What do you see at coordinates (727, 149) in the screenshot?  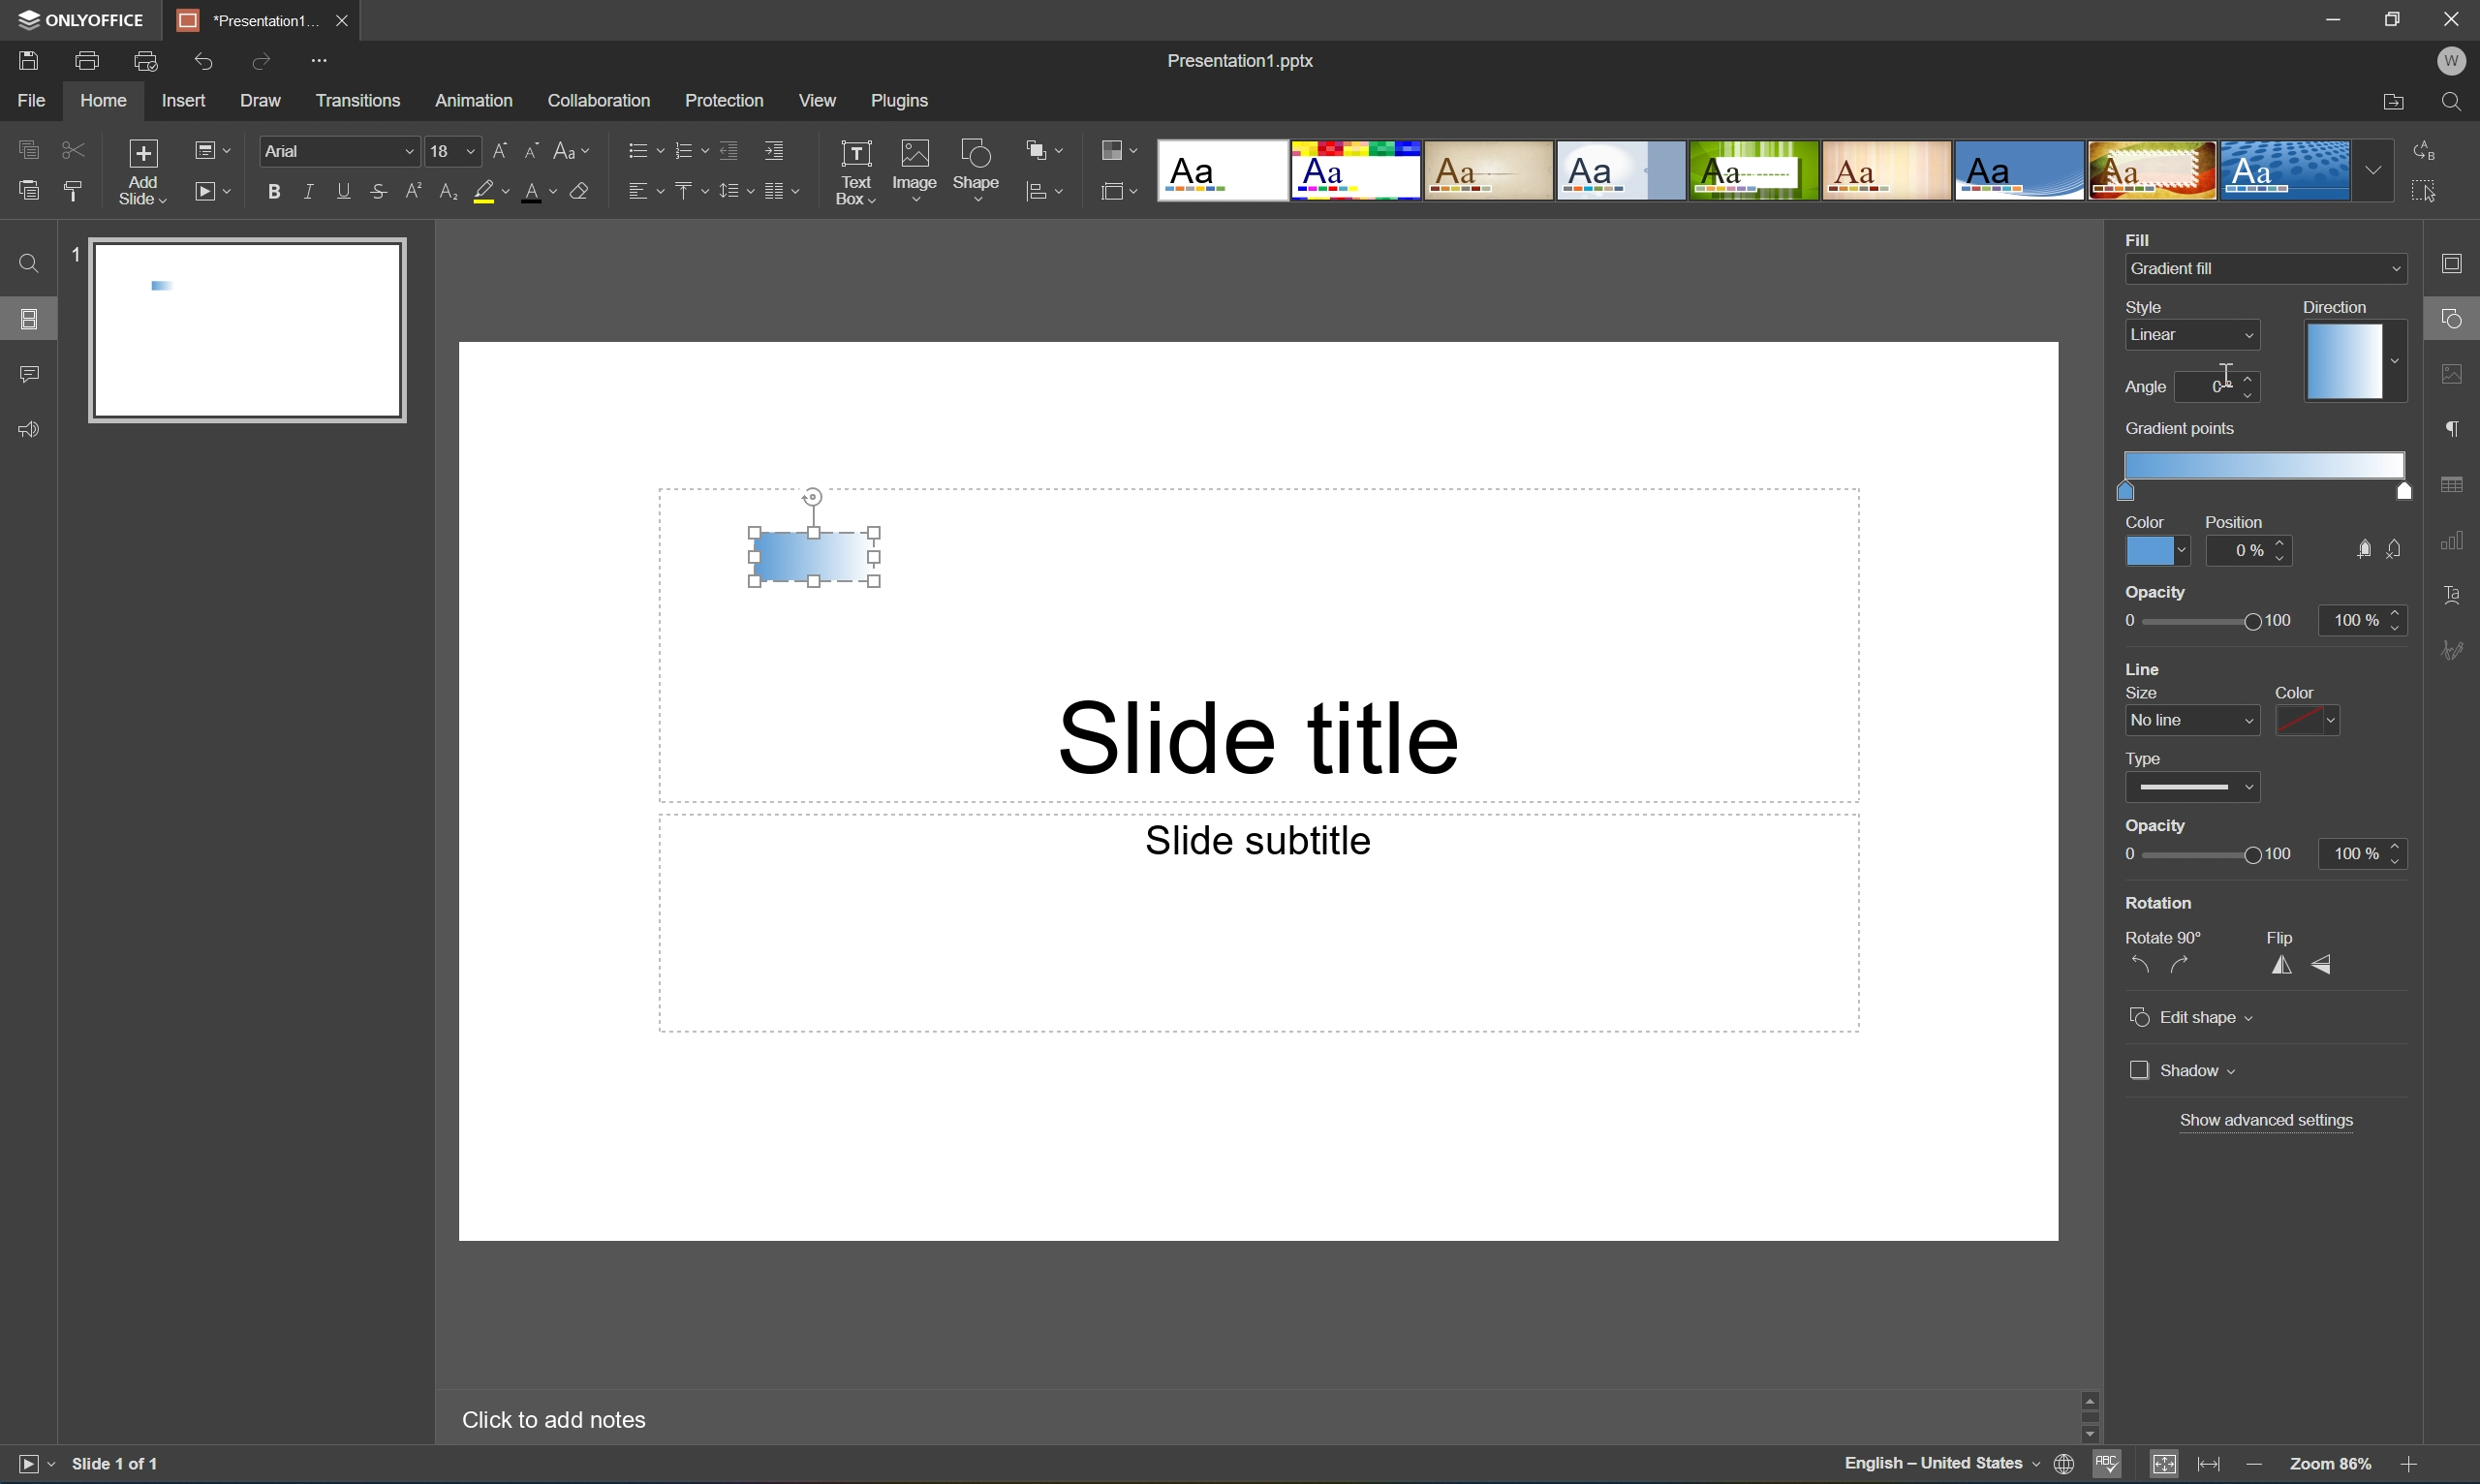 I see `Decrease indent` at bounding box center [727, 149].